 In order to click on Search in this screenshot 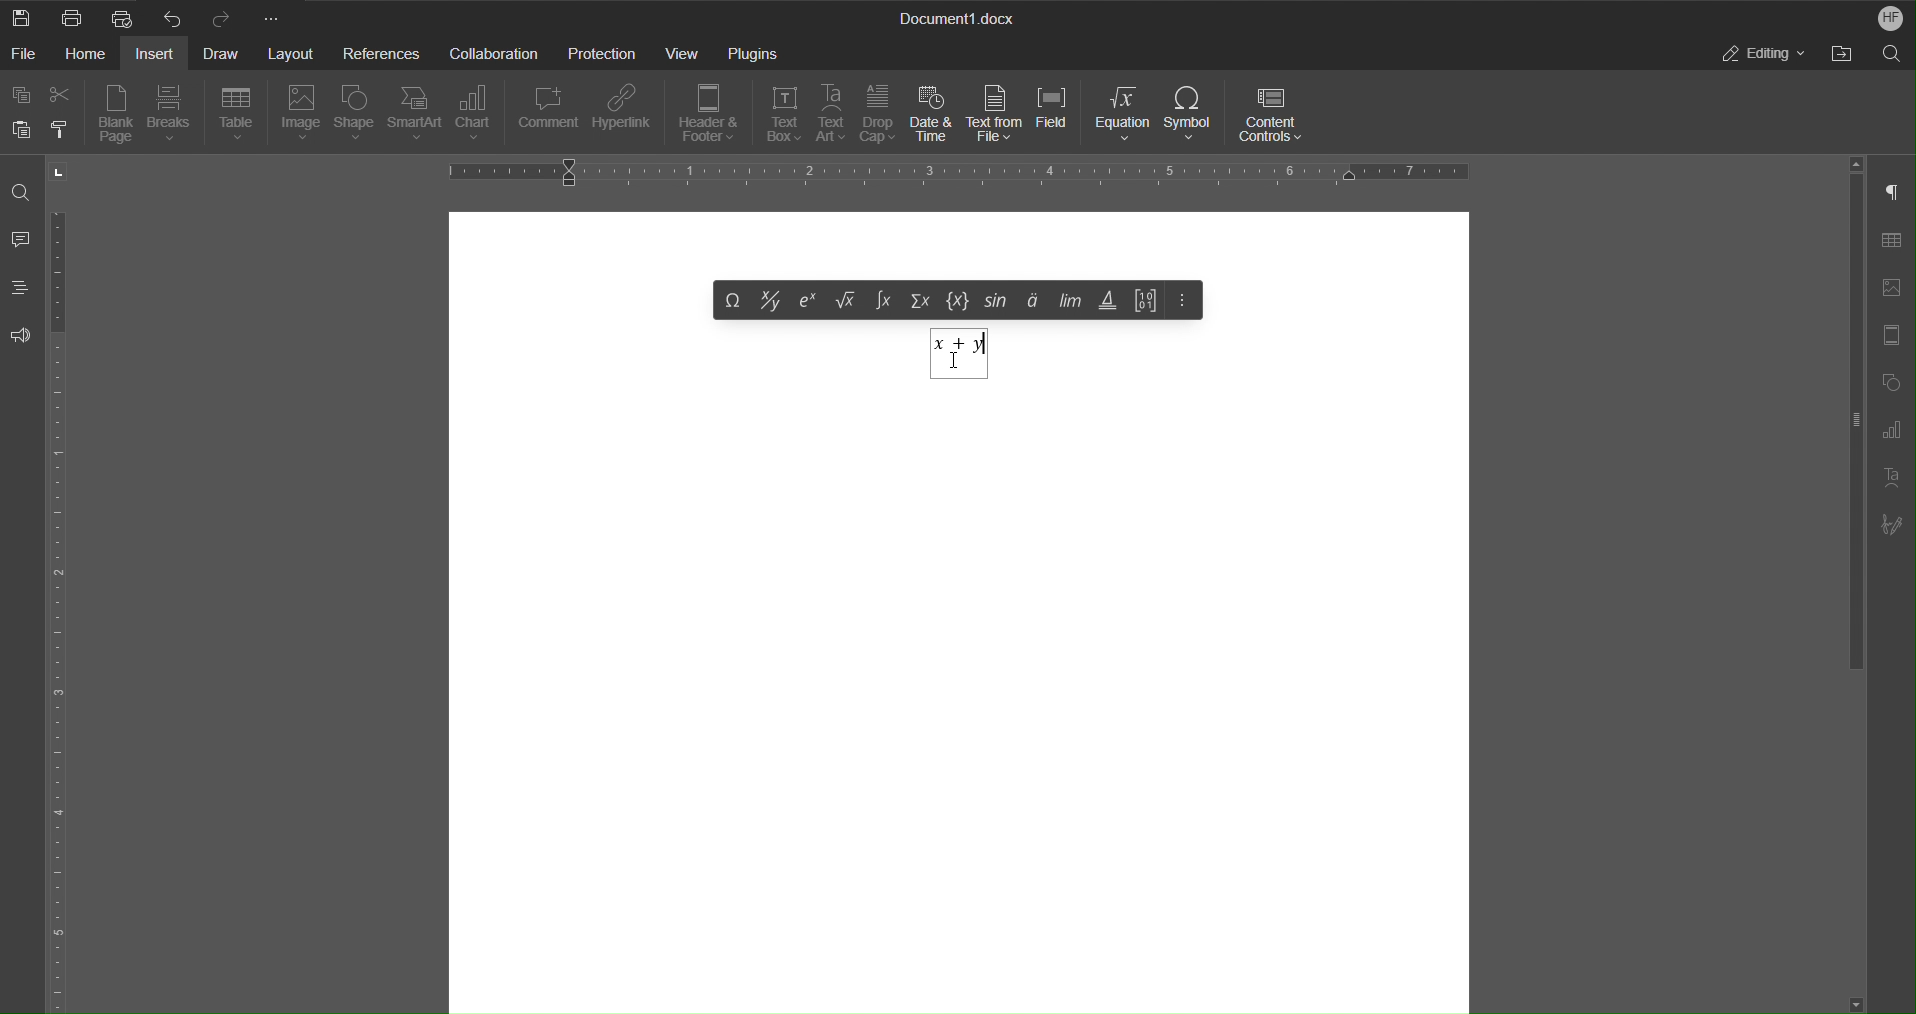, I will do `click(1896, 55)`.